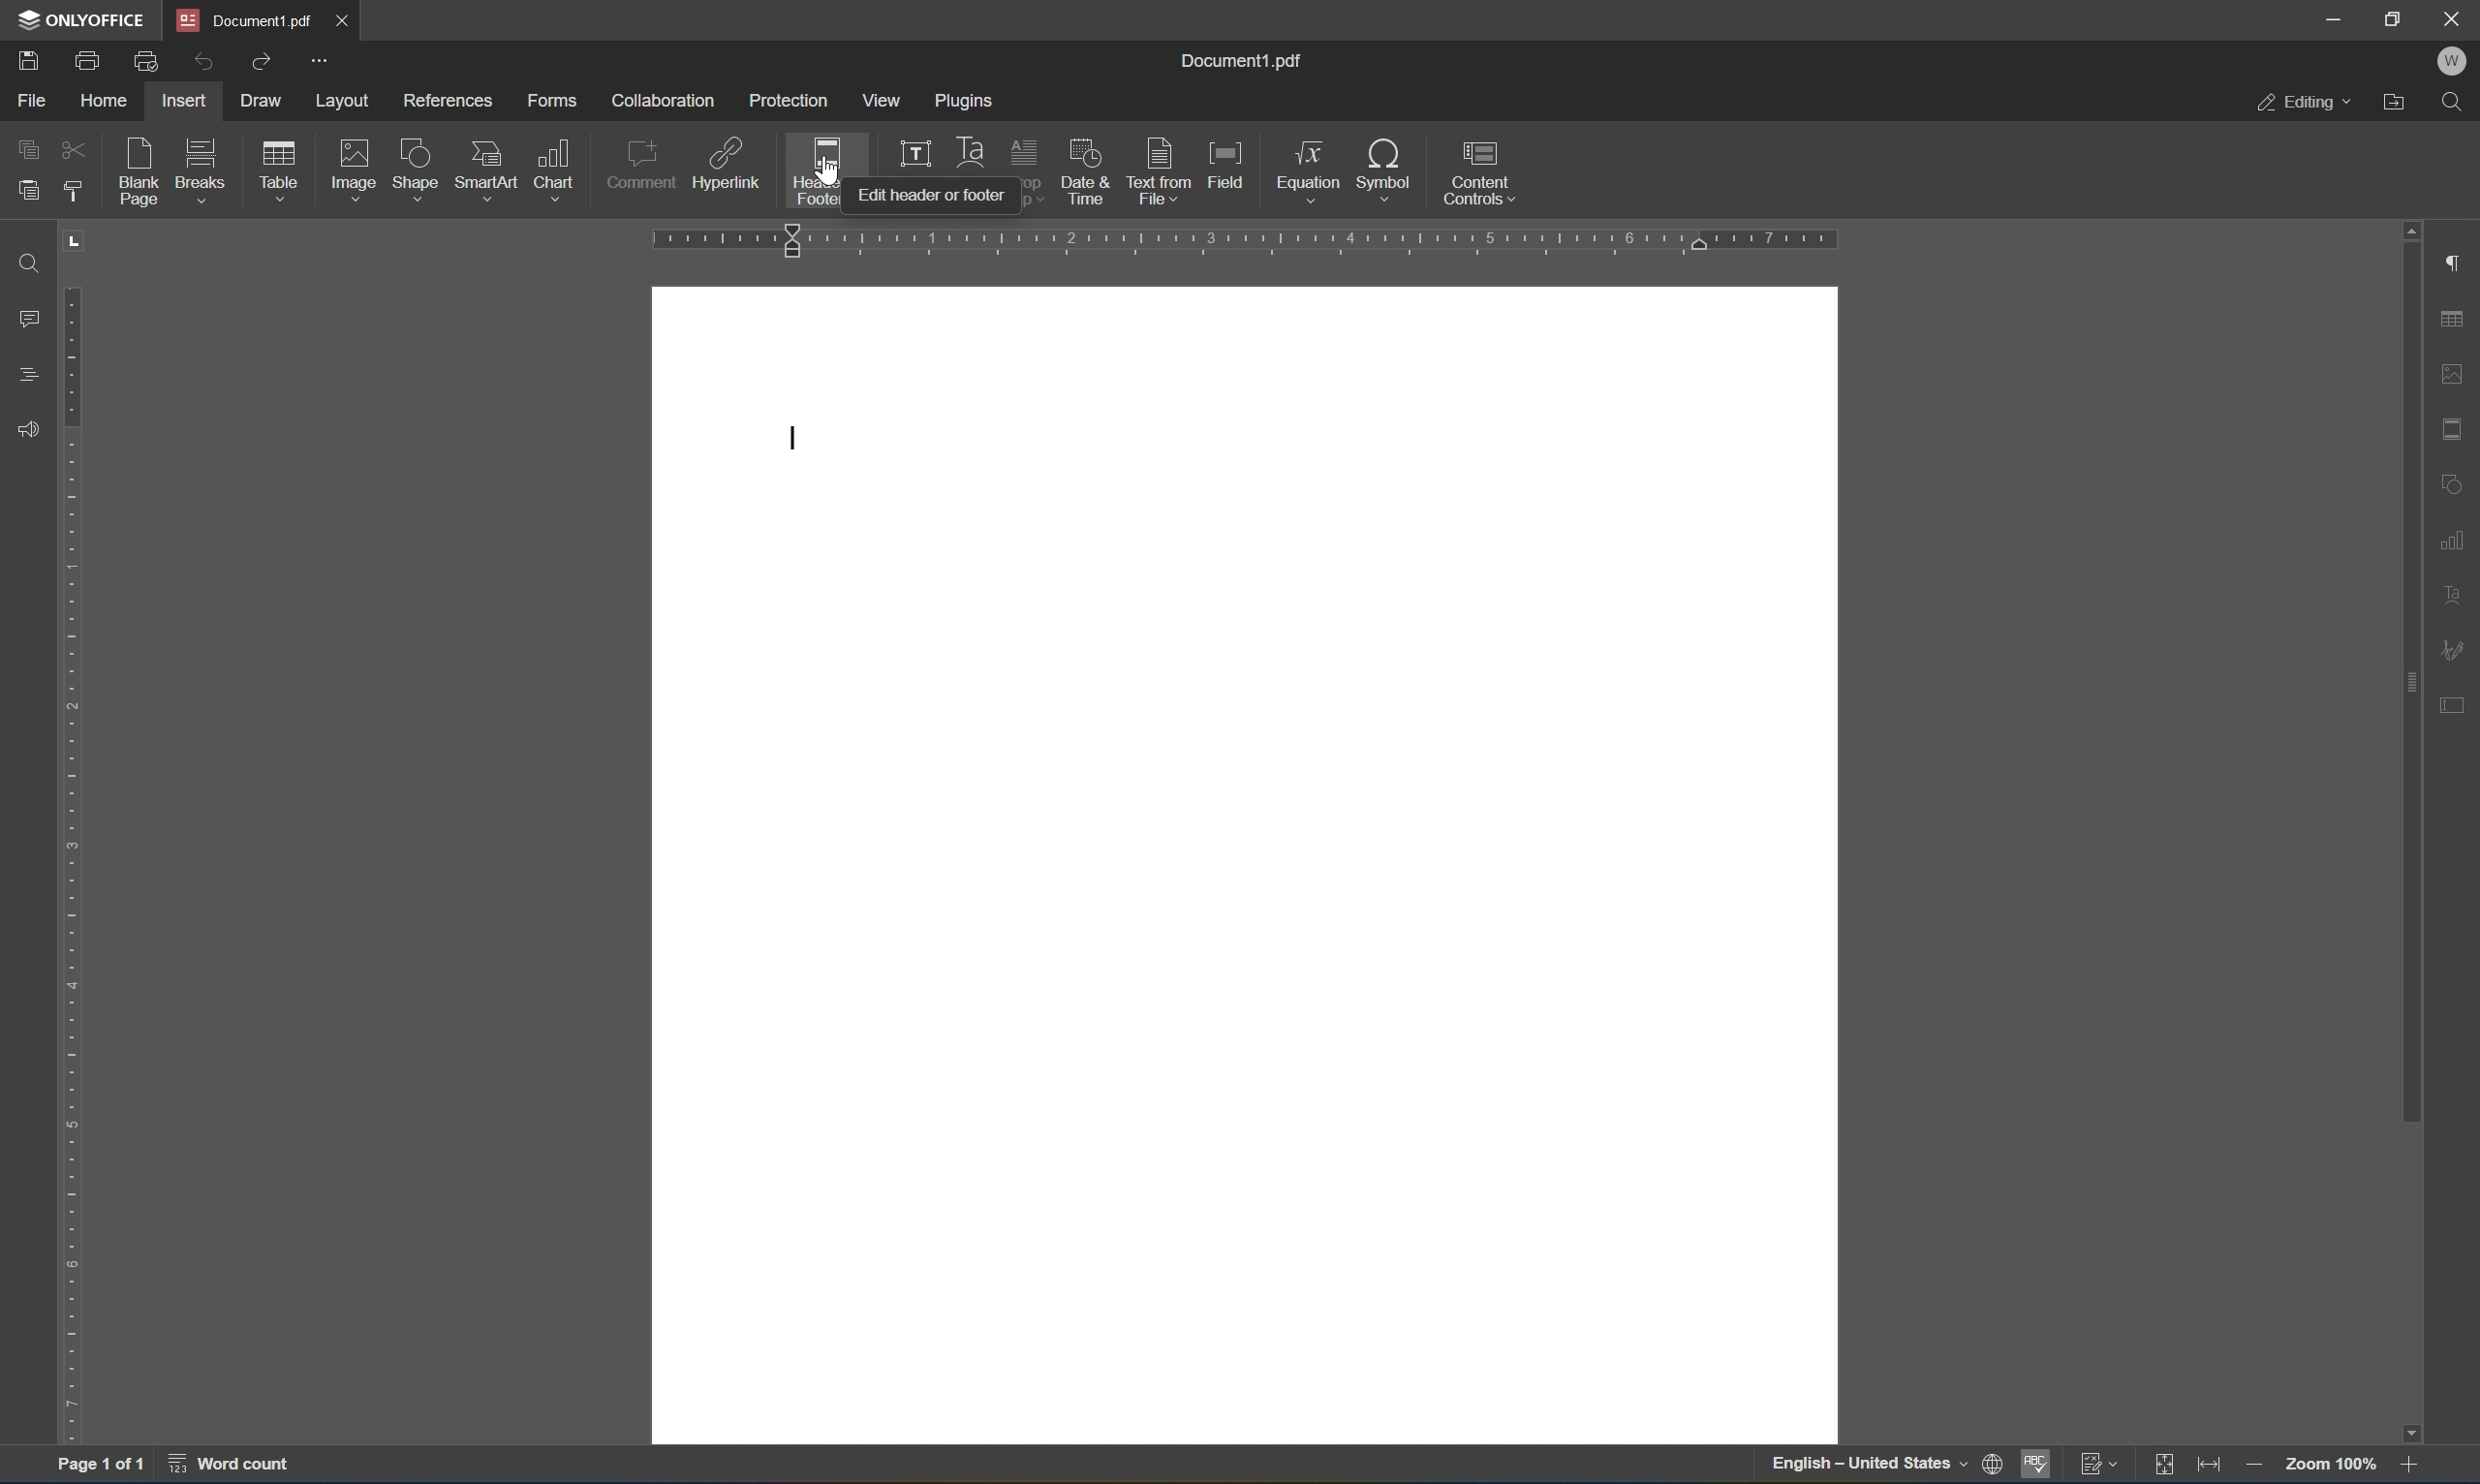  Describe the element at coordinates (1026, 154) in the screenshot. I see `drop cap` at that location.